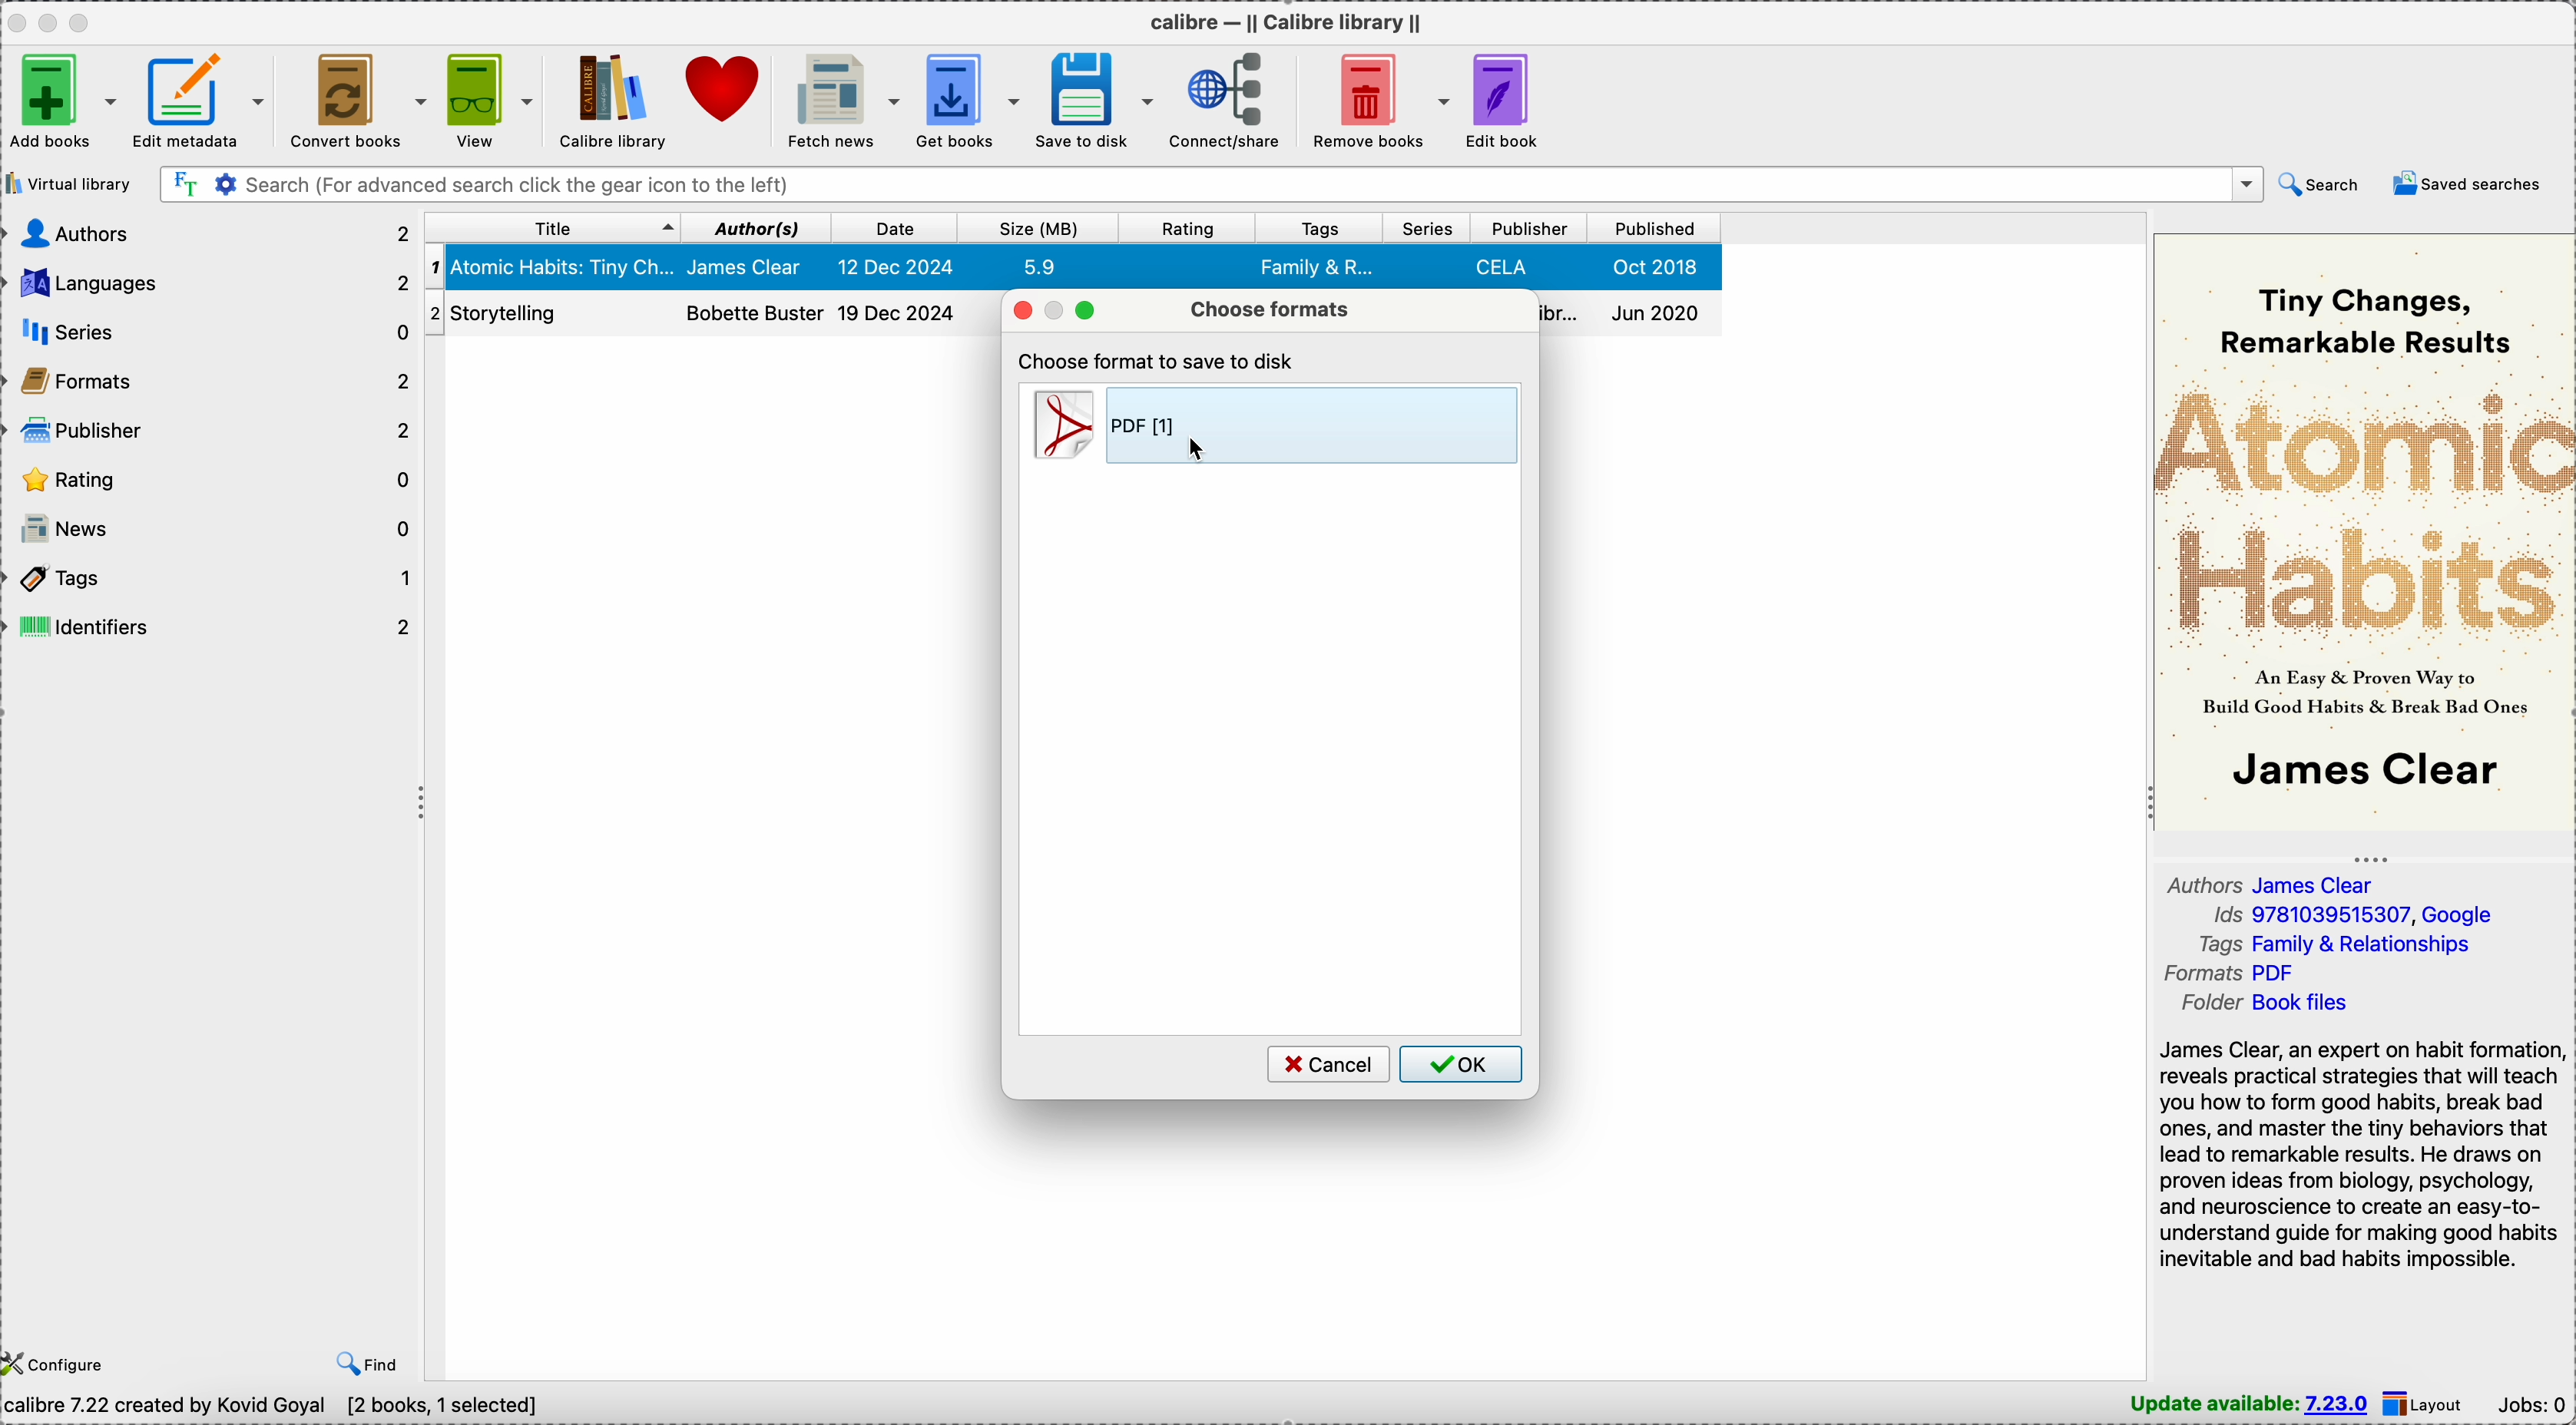  I want to click on author(s), so click(758, 227).